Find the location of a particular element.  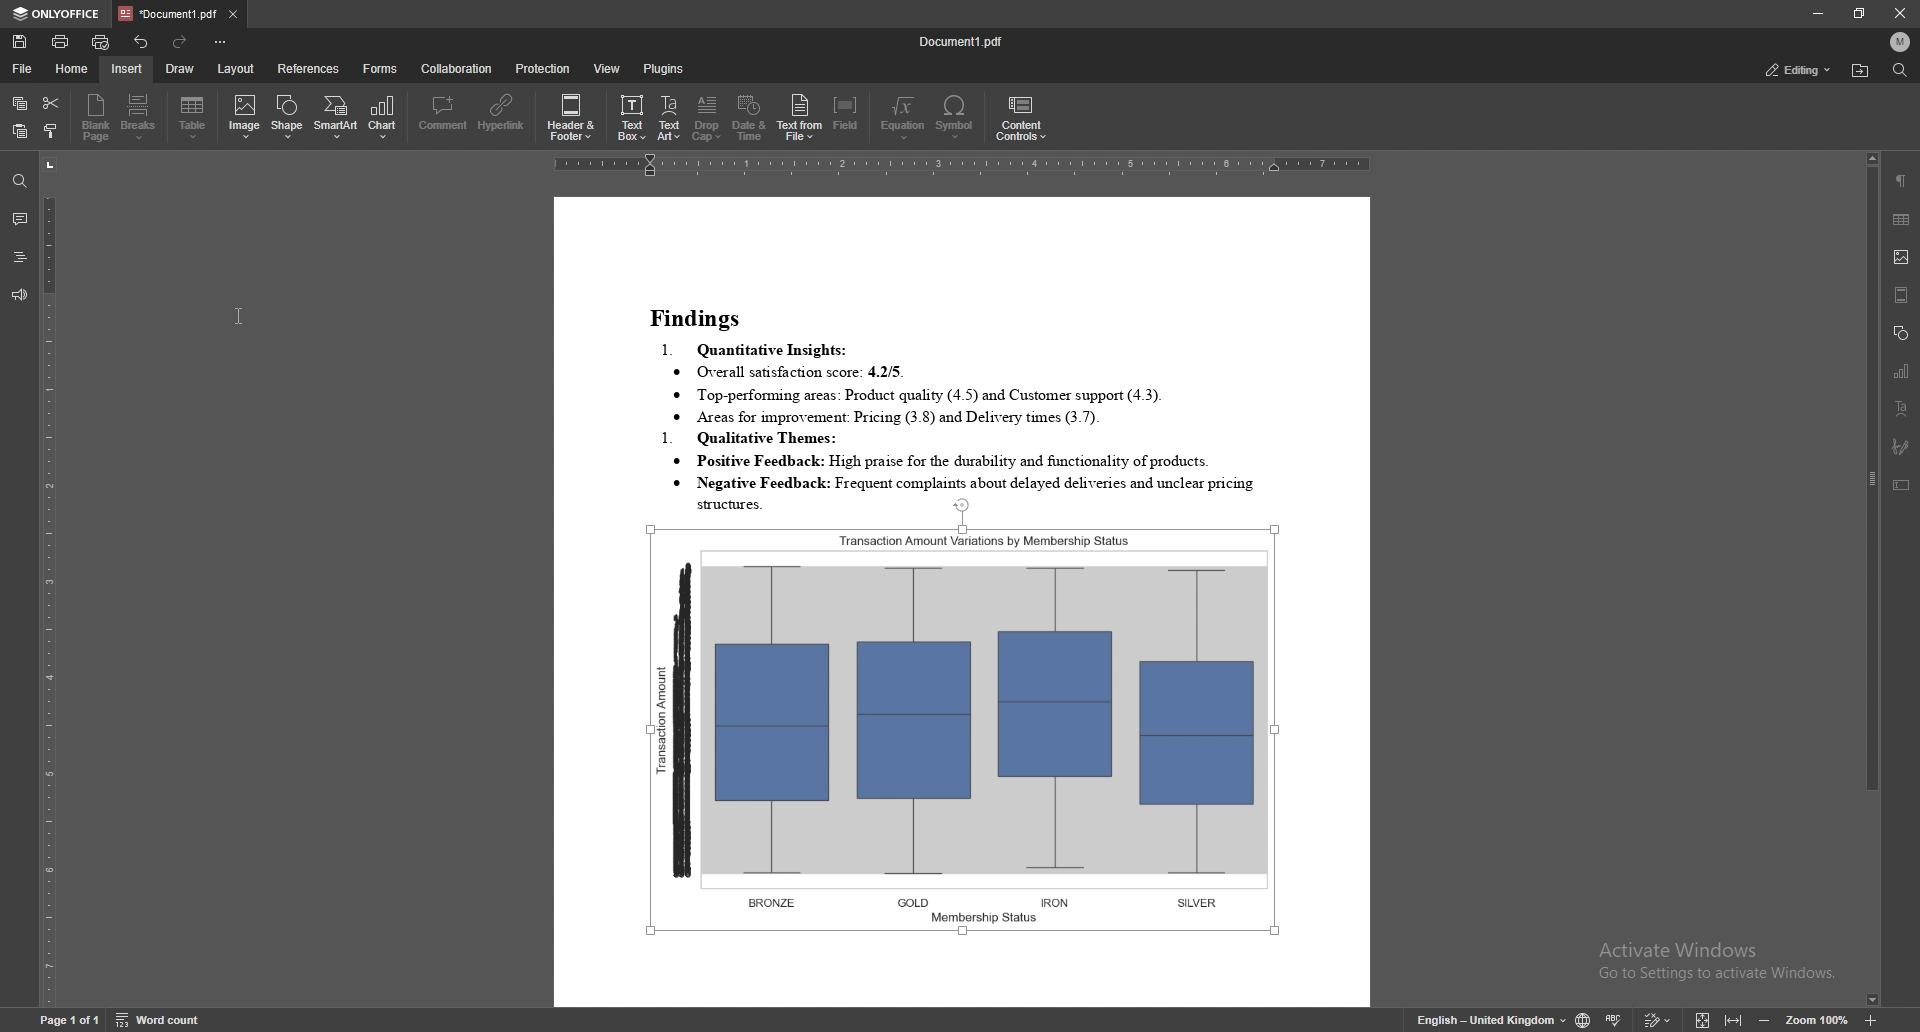

horizontal scale is located at coordinates (963, 167).